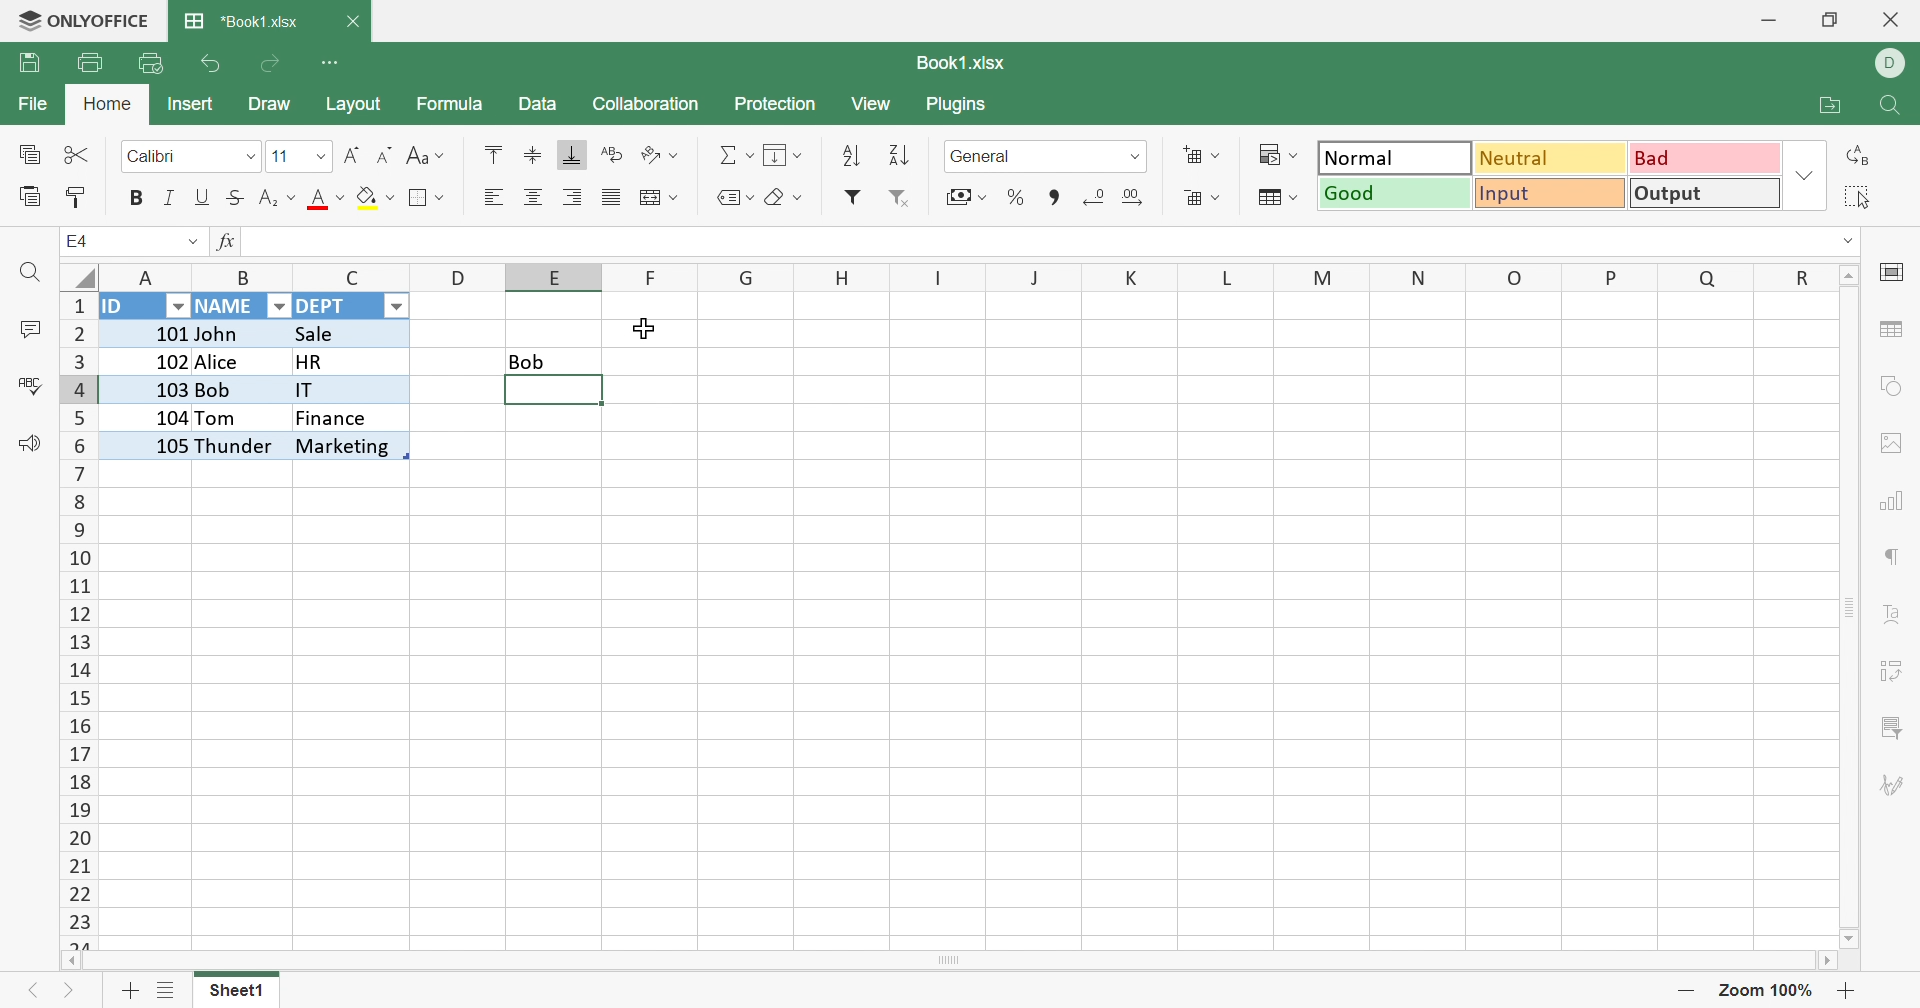  I want to click on Drop Down, so click(1801, 176).